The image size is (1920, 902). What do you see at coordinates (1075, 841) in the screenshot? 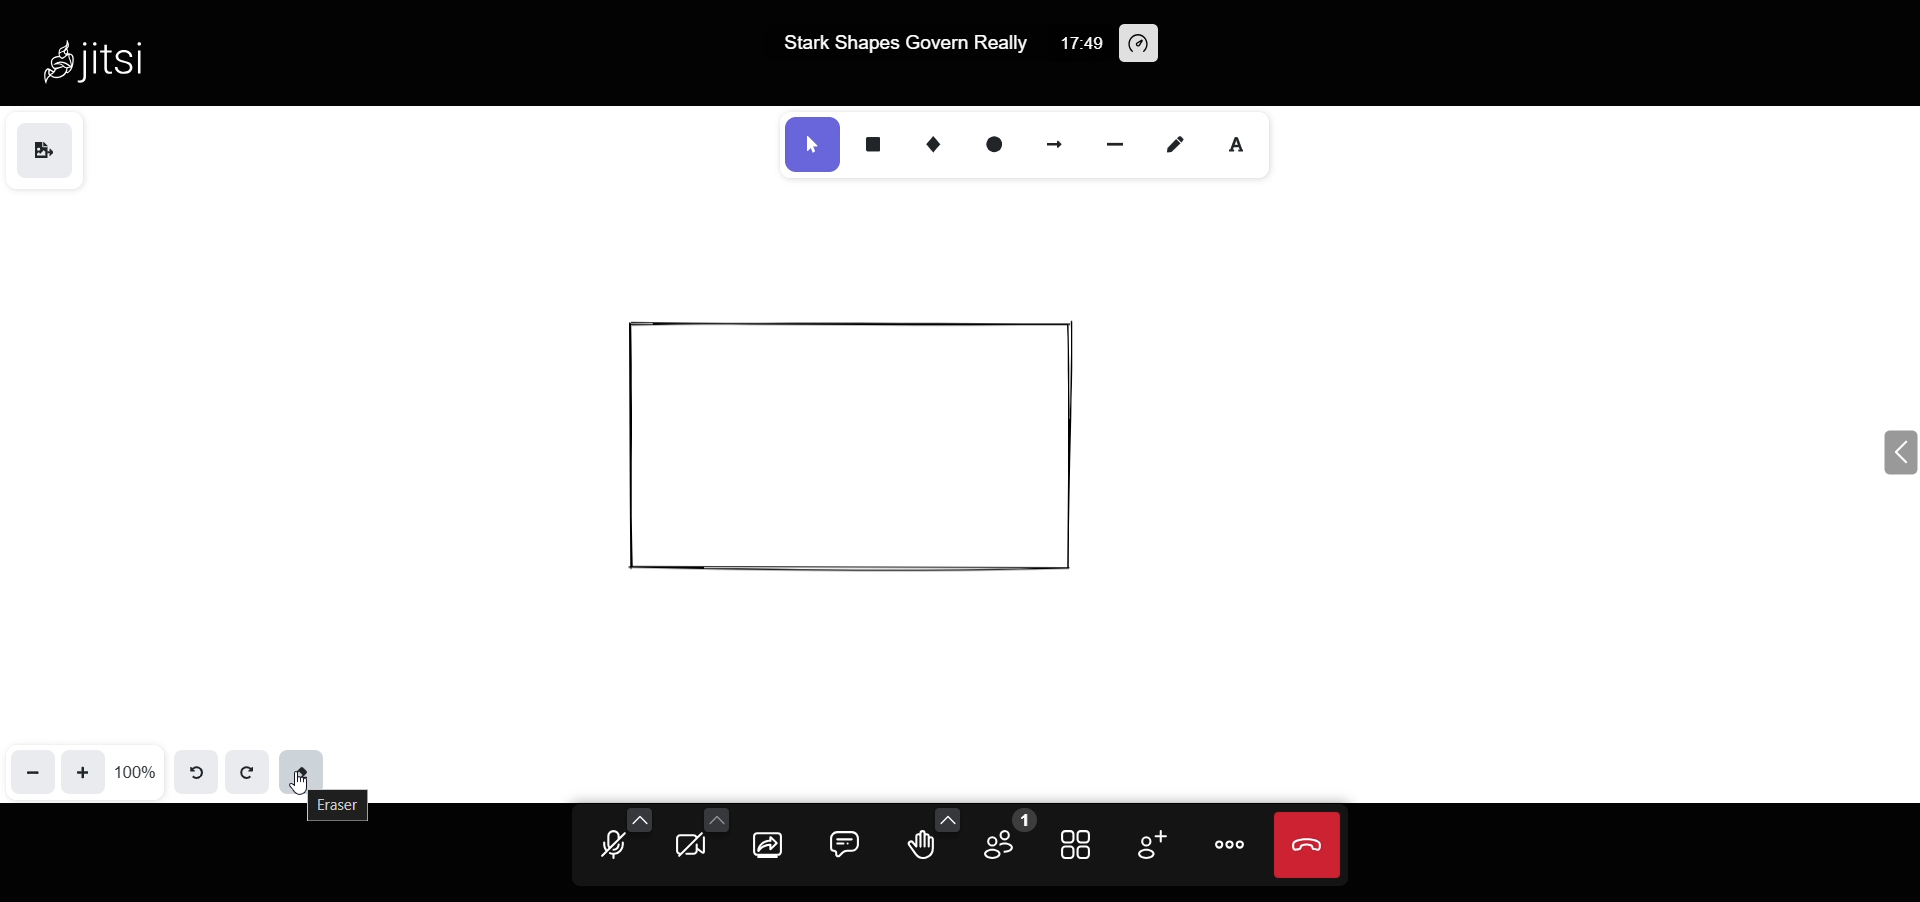
I see `tile view` at bounding box center [1075, 841].